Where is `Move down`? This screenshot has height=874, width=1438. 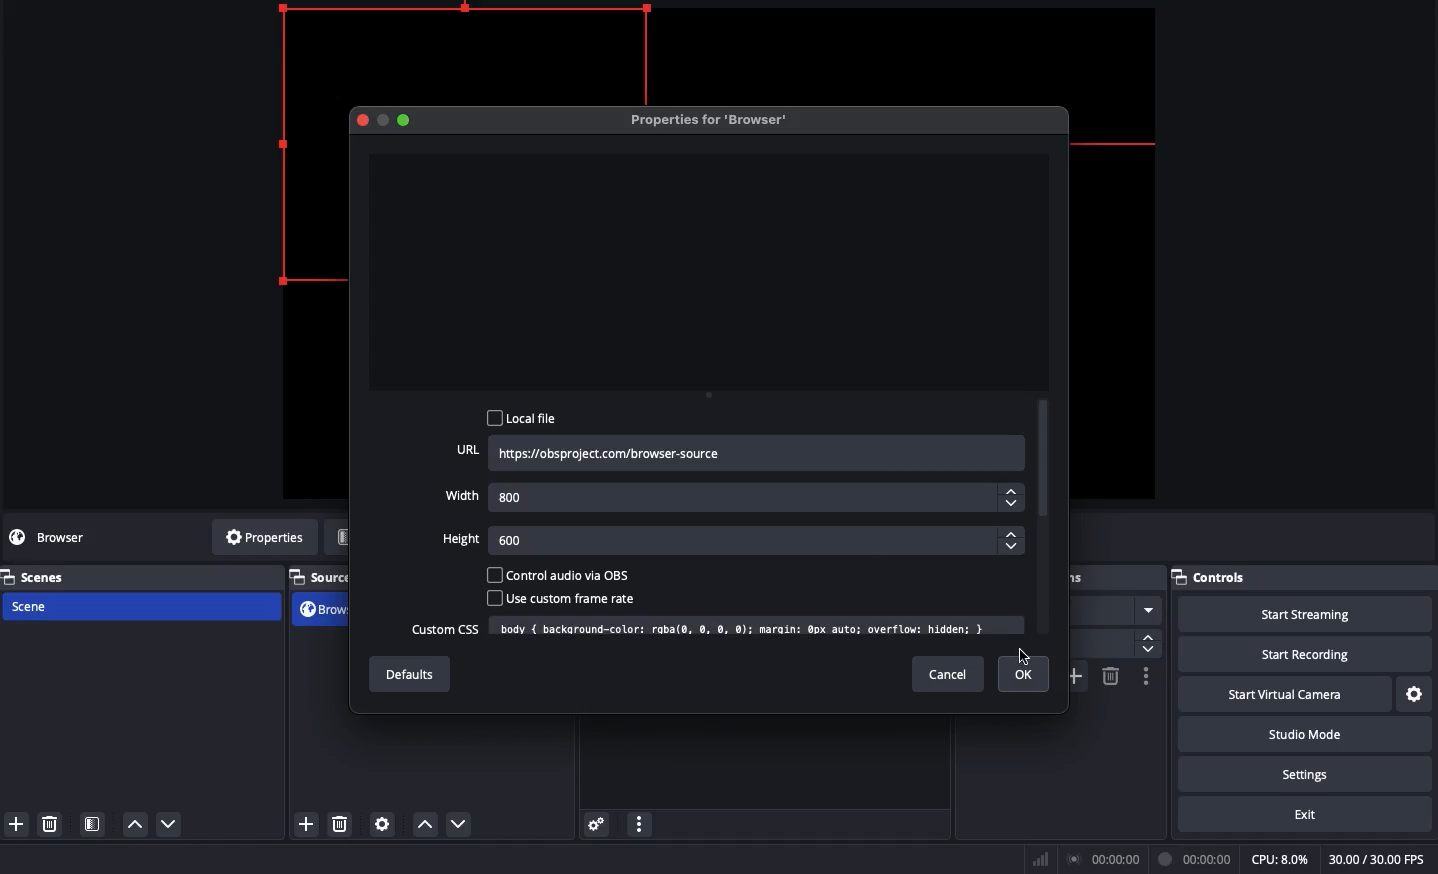 Move down is located at coordinates (459, 824).